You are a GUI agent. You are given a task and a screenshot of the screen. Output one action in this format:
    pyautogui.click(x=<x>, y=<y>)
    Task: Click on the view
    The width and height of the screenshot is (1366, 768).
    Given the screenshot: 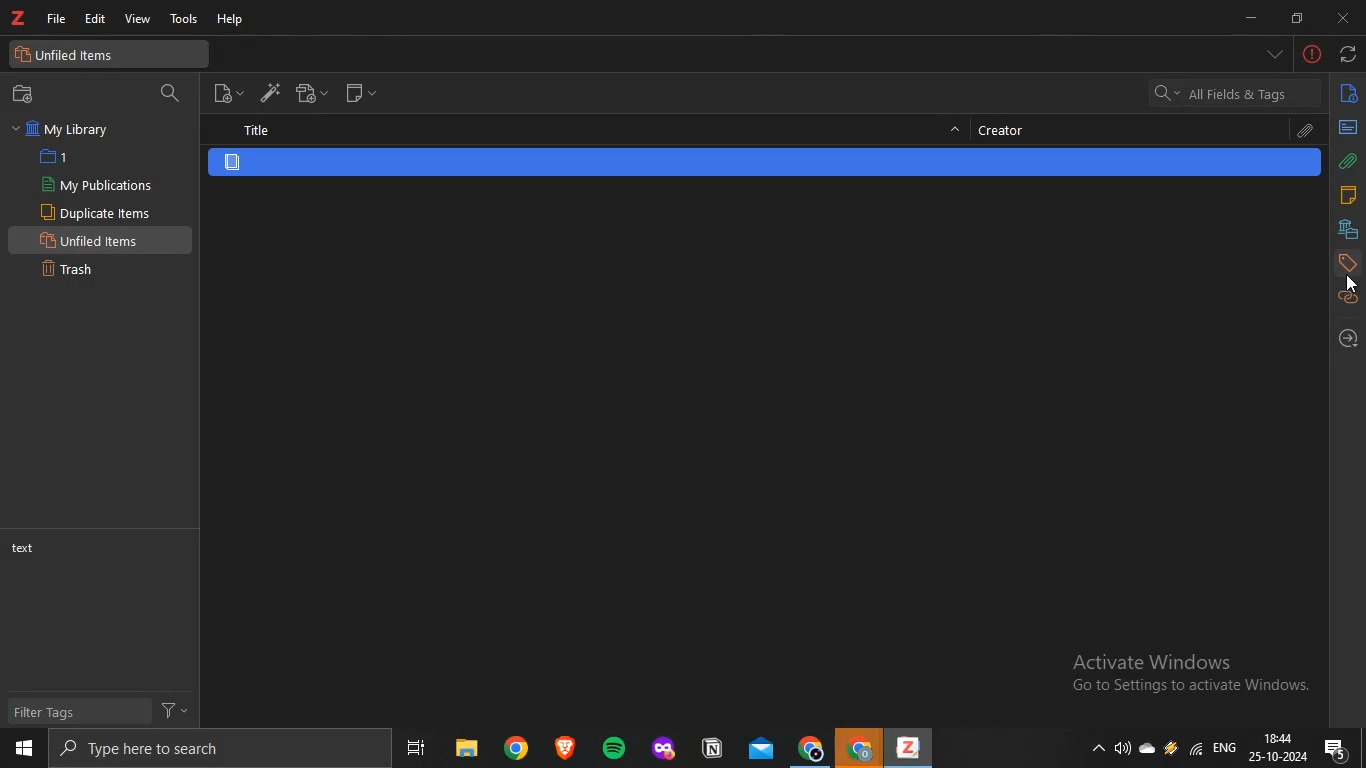 What is the action you would take?
    pyautogui.click(x=138, y=18)
    